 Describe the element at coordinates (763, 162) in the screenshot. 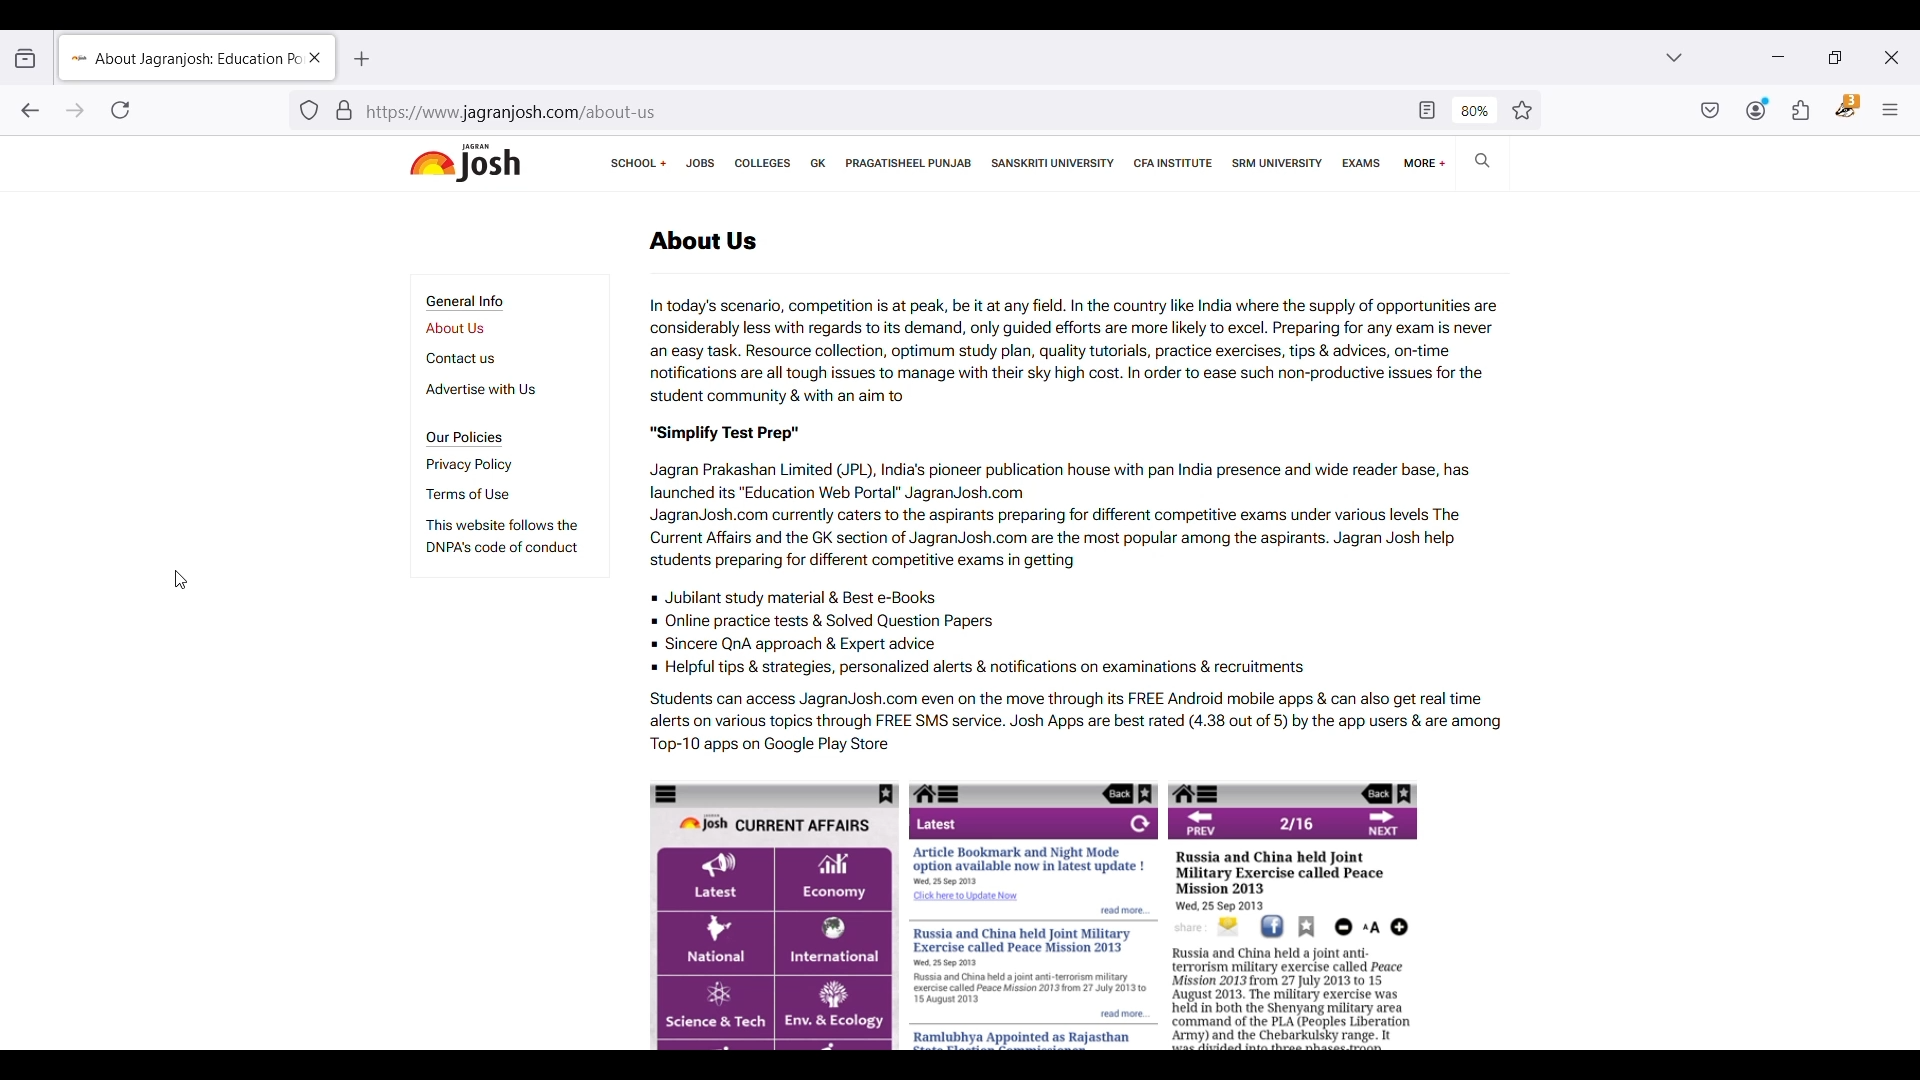

I see `Colleges page` at that location.